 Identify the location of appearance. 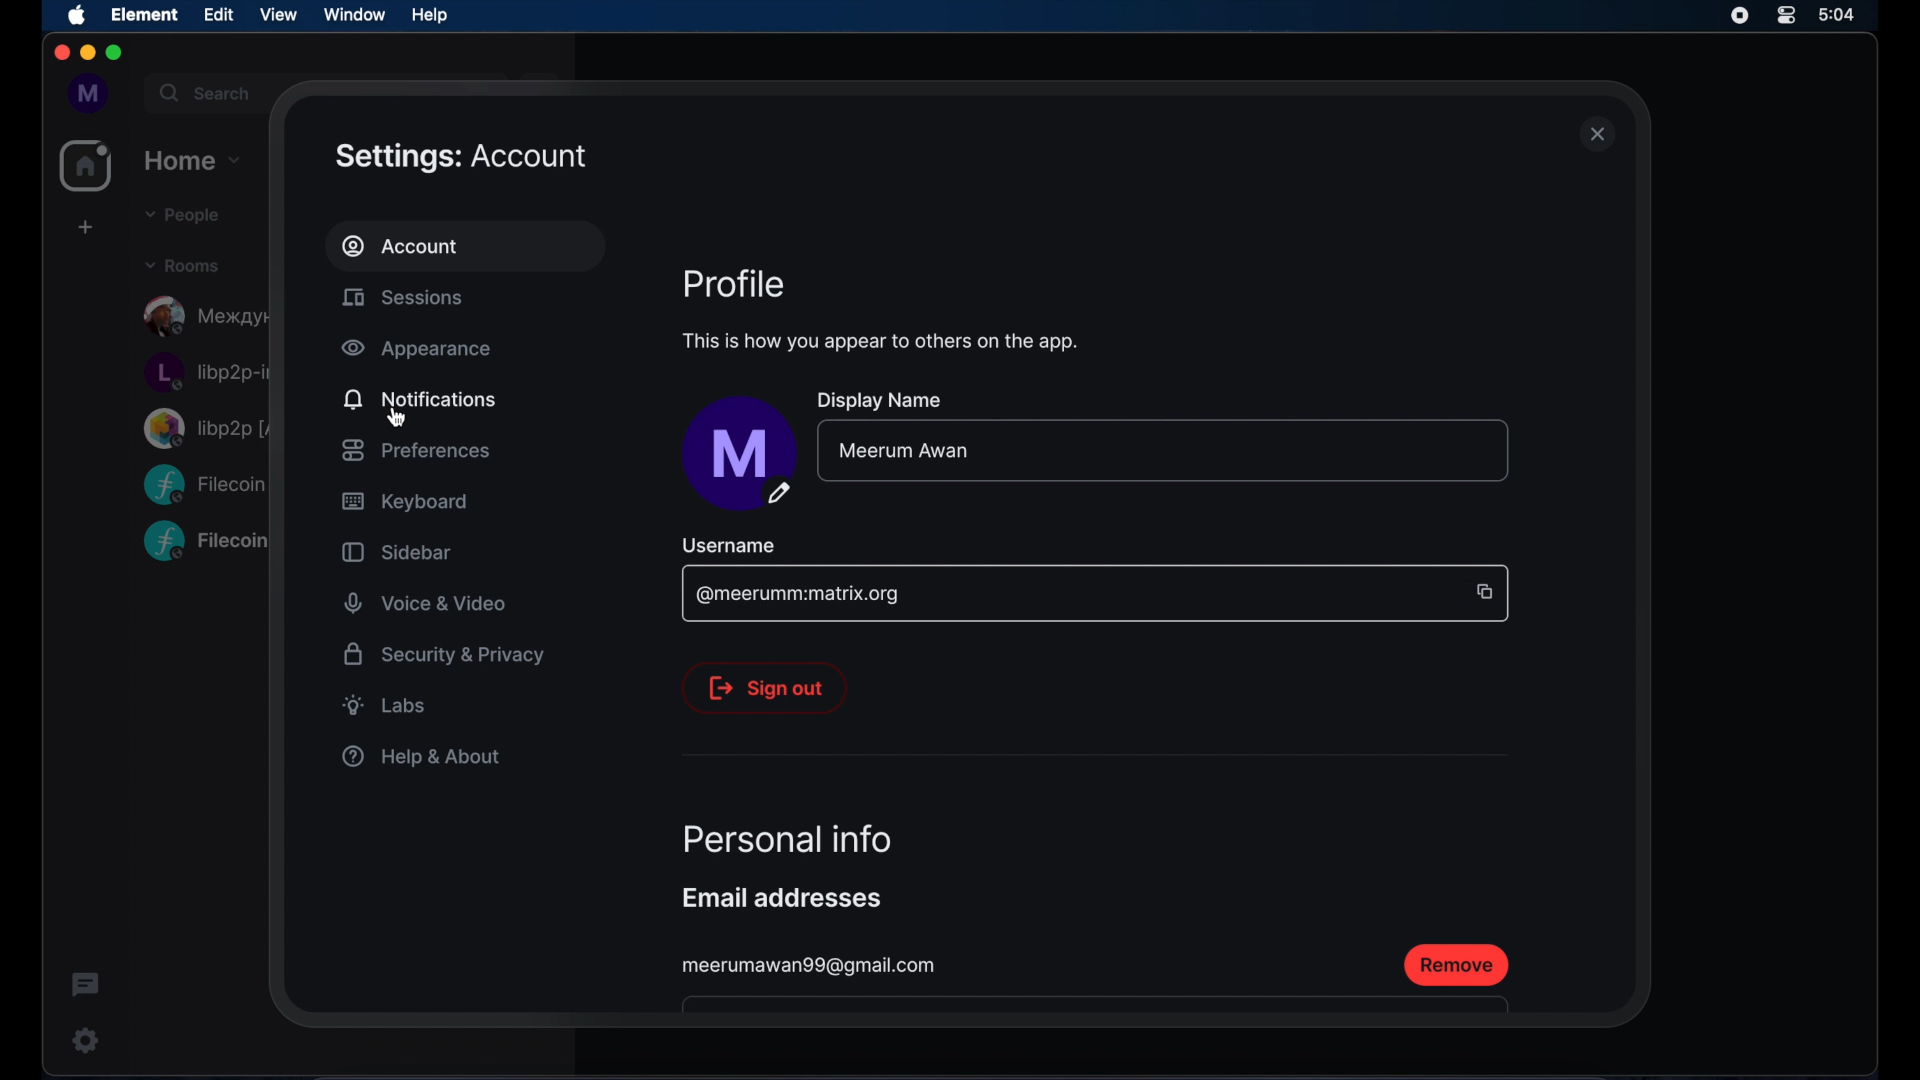
(416, 349).